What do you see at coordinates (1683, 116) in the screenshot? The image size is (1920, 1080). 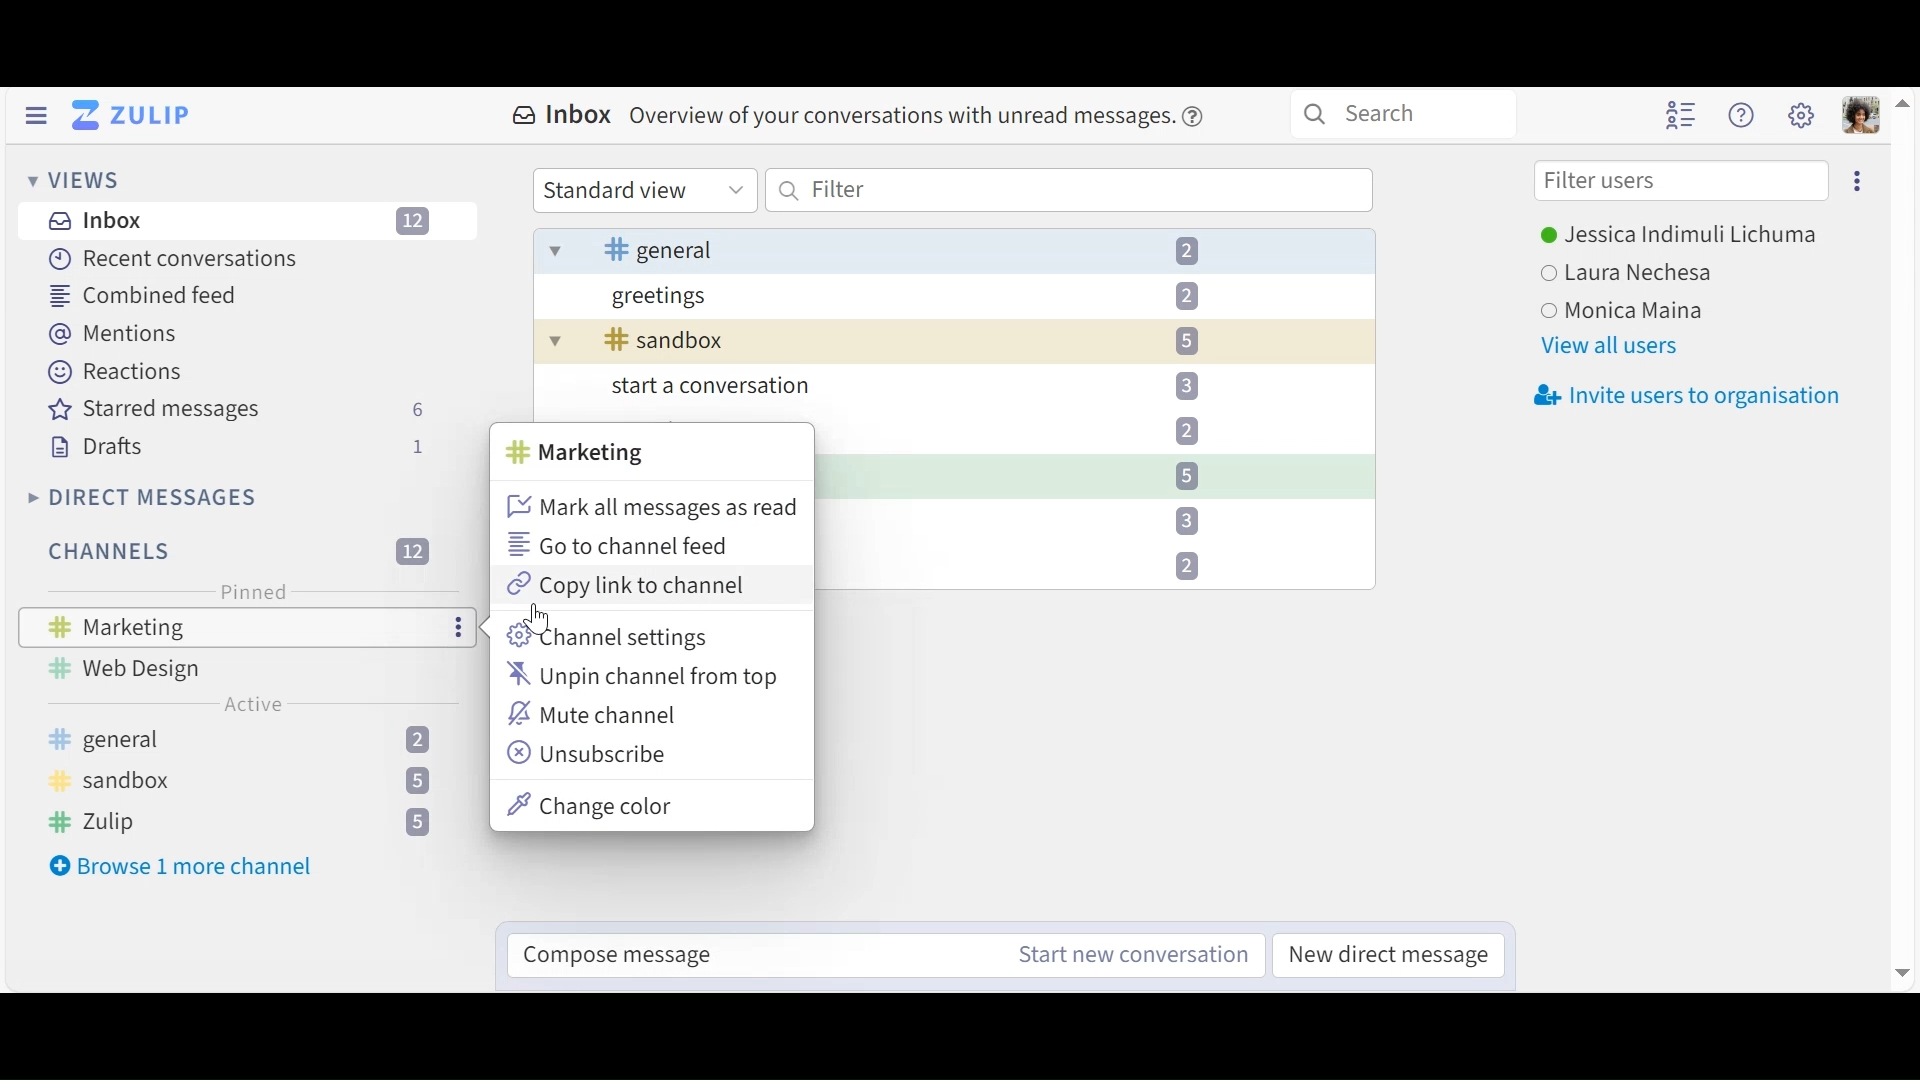 I see `Hide user list` at bounding box center [1683, 116].